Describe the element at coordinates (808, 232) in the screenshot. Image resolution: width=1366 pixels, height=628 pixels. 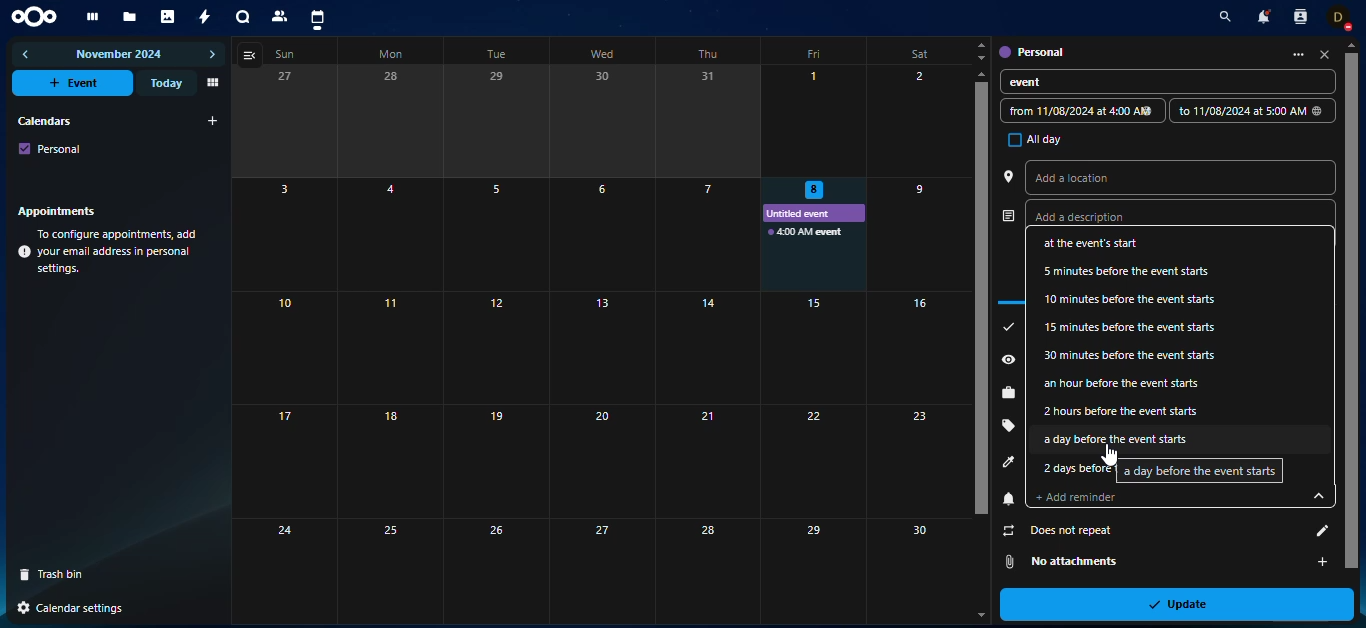
I see `event` at that location.